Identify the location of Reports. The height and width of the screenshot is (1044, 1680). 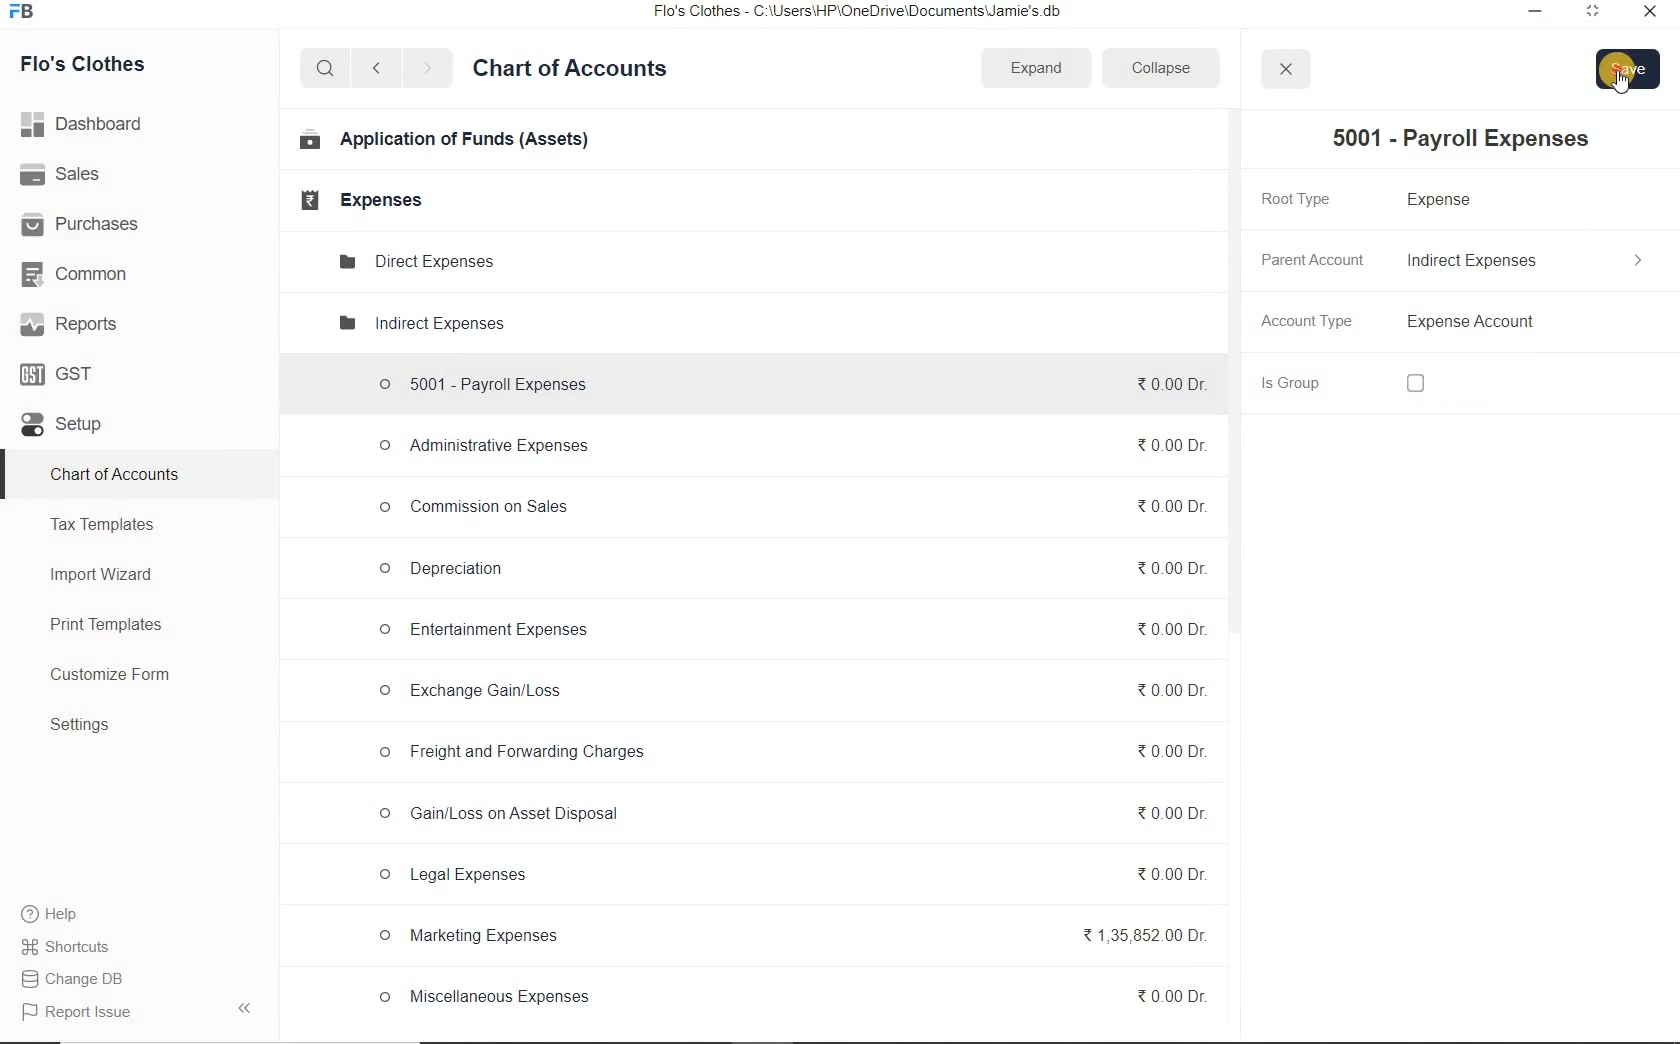
(69, 323).